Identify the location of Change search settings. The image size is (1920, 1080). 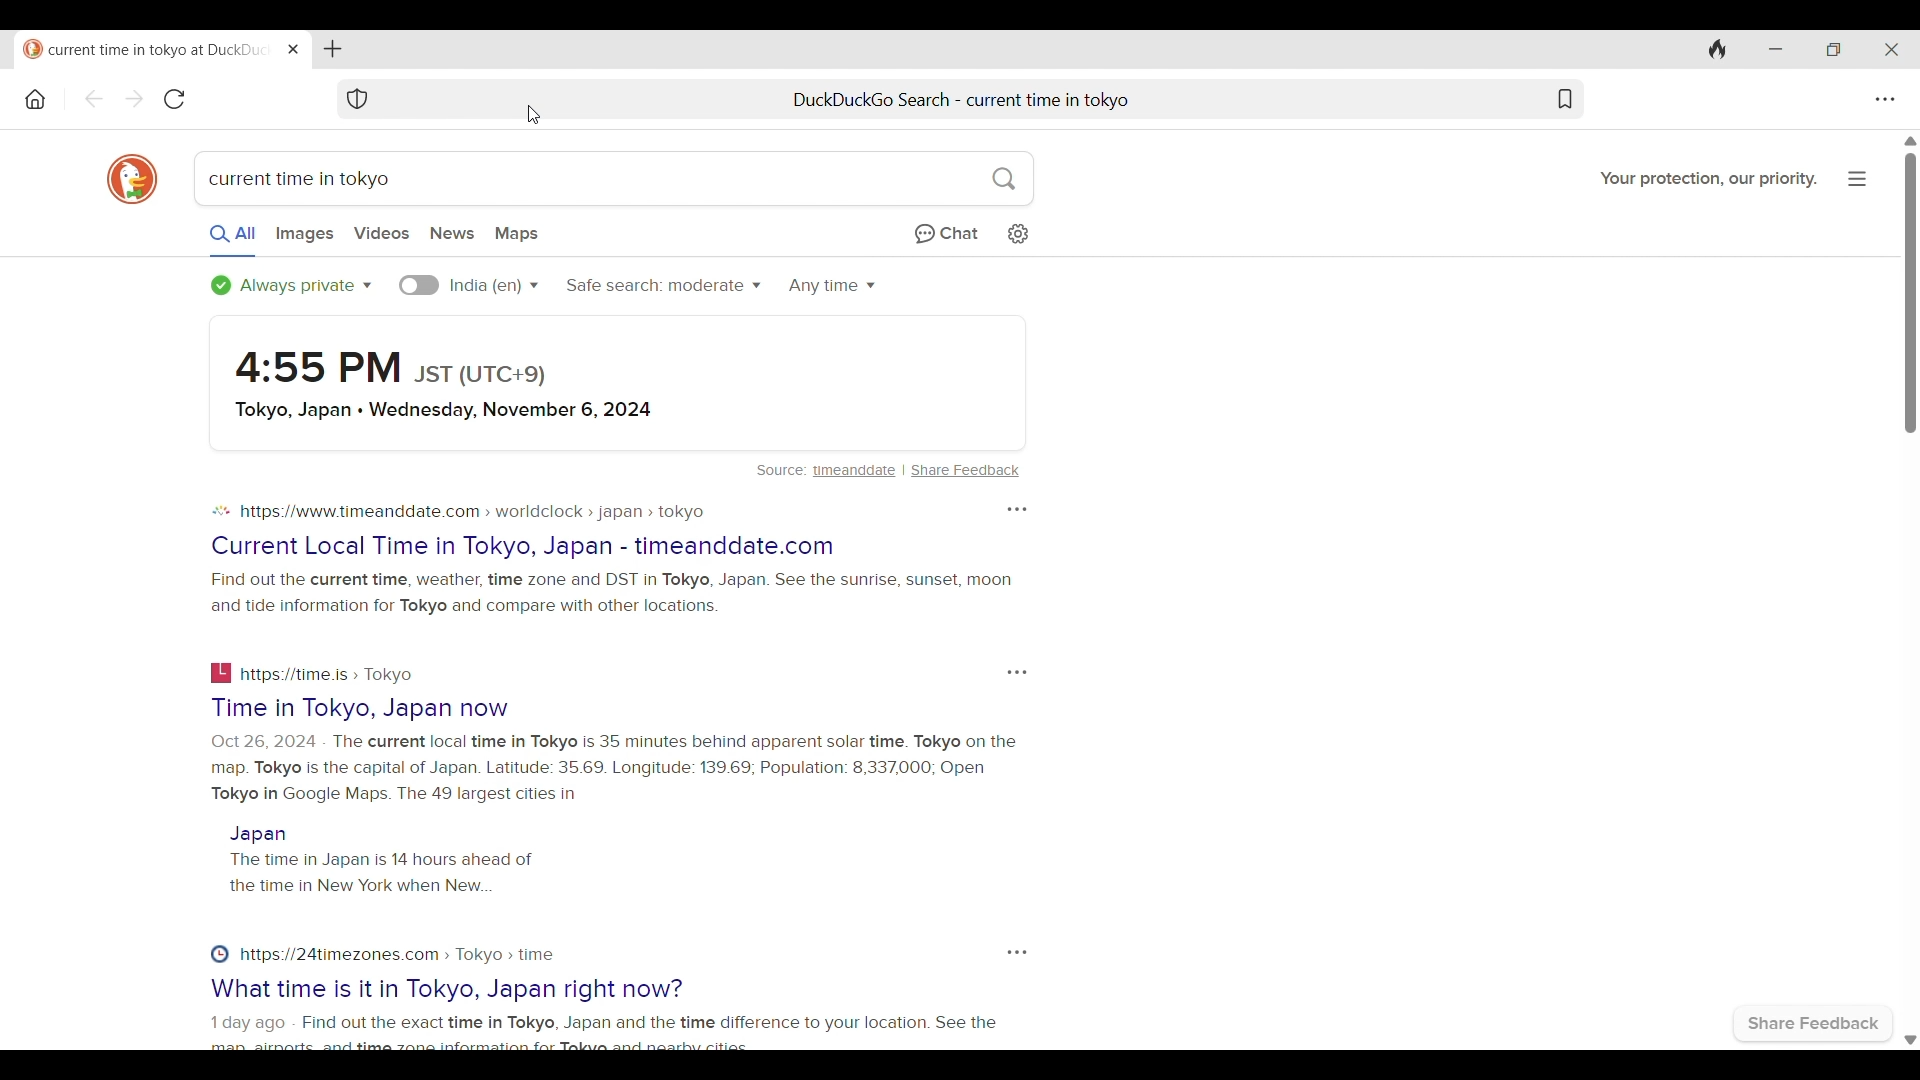
(1019, 234).